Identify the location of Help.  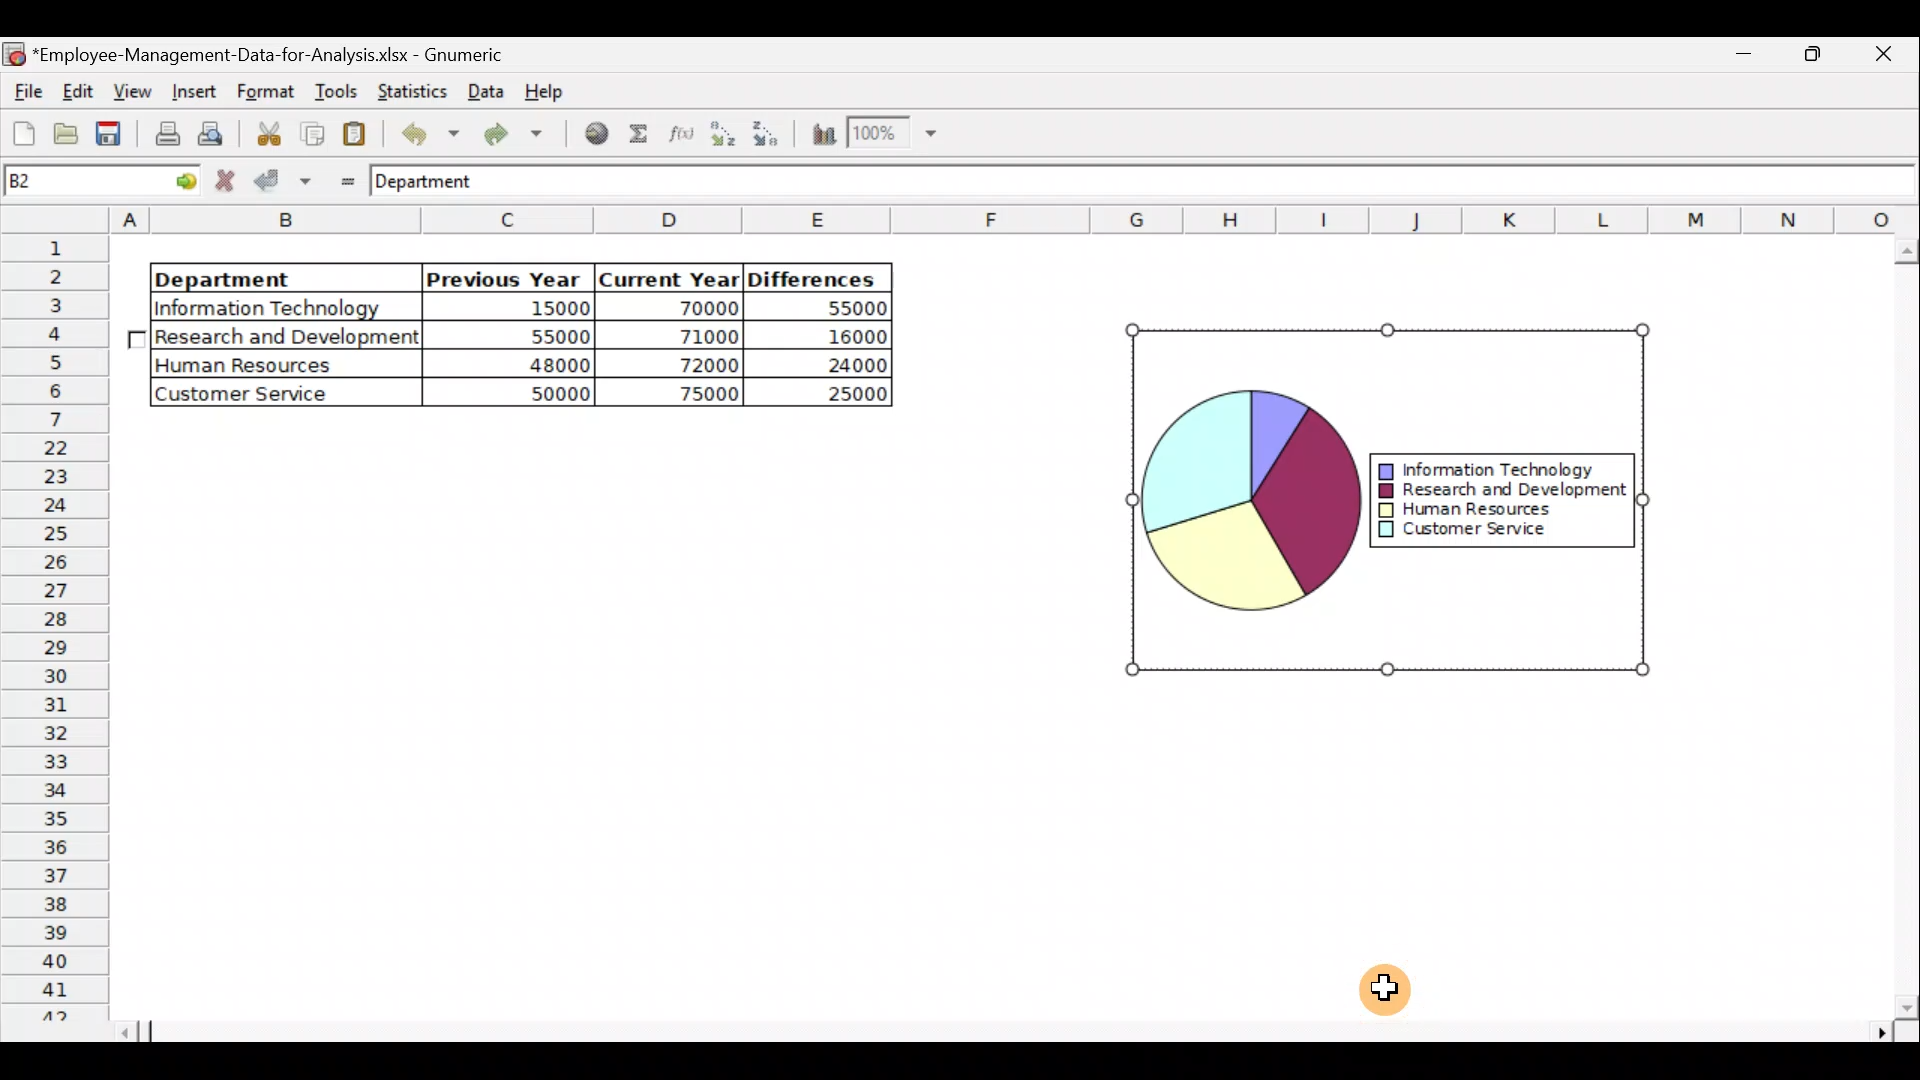
(548, 96).